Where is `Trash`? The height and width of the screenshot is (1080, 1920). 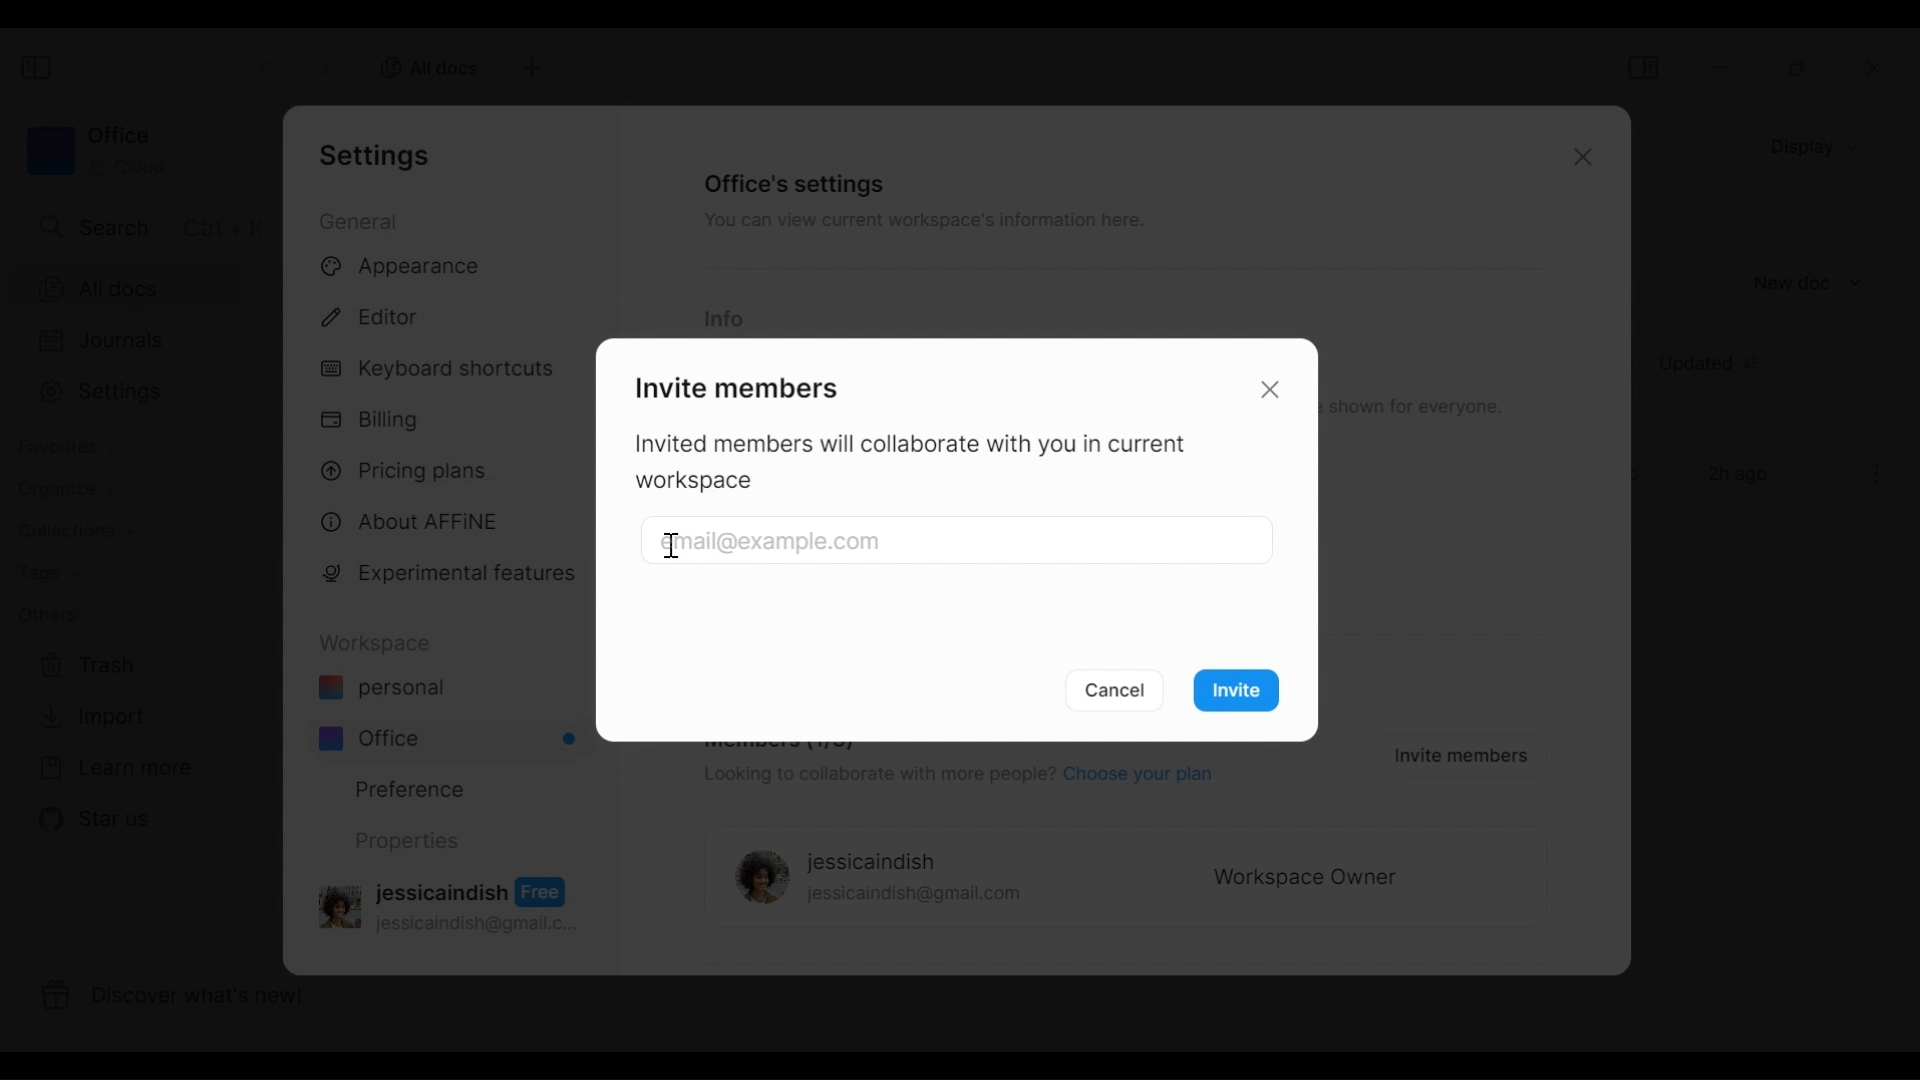 Trash is located at coordinates (88, 666).